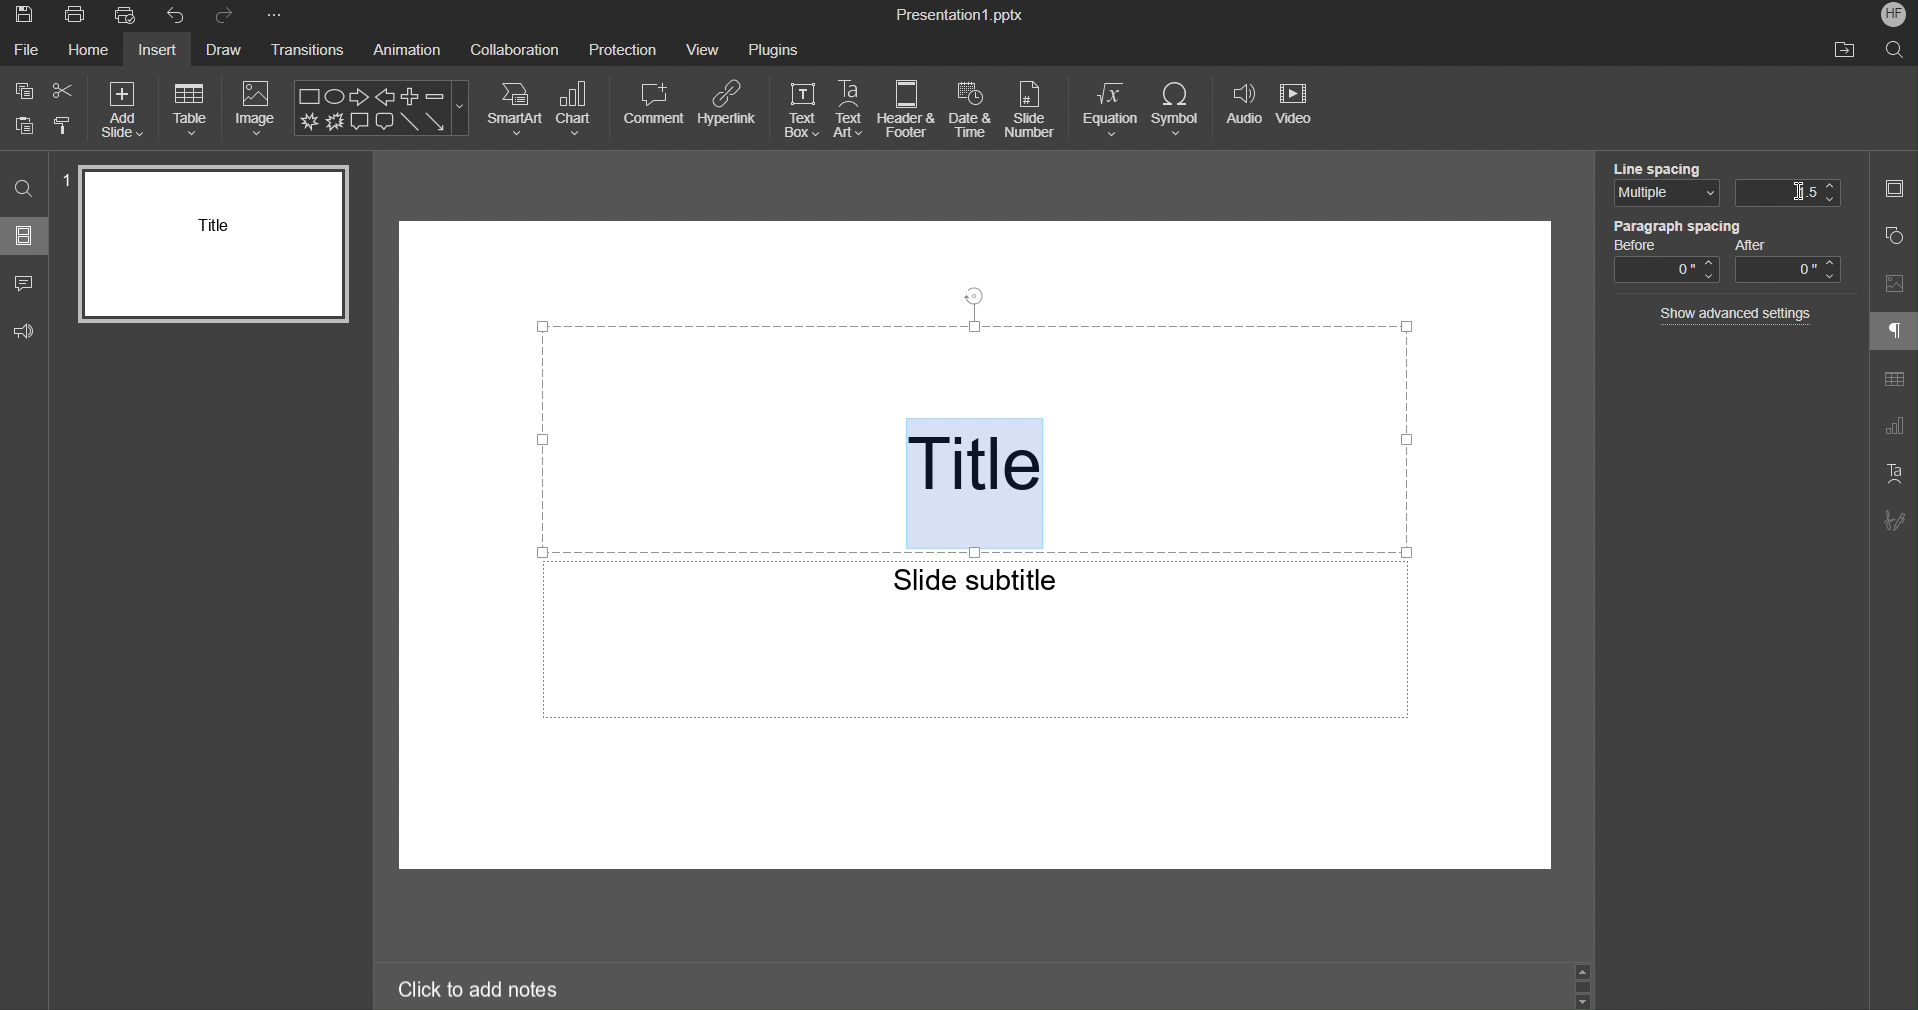 Image resolution: width=1918 pixels, height=1010 pixels. What do you see at coordinates (65, 127) in the screenshot?
I see `Copy style` at bounding box center [65, 127].